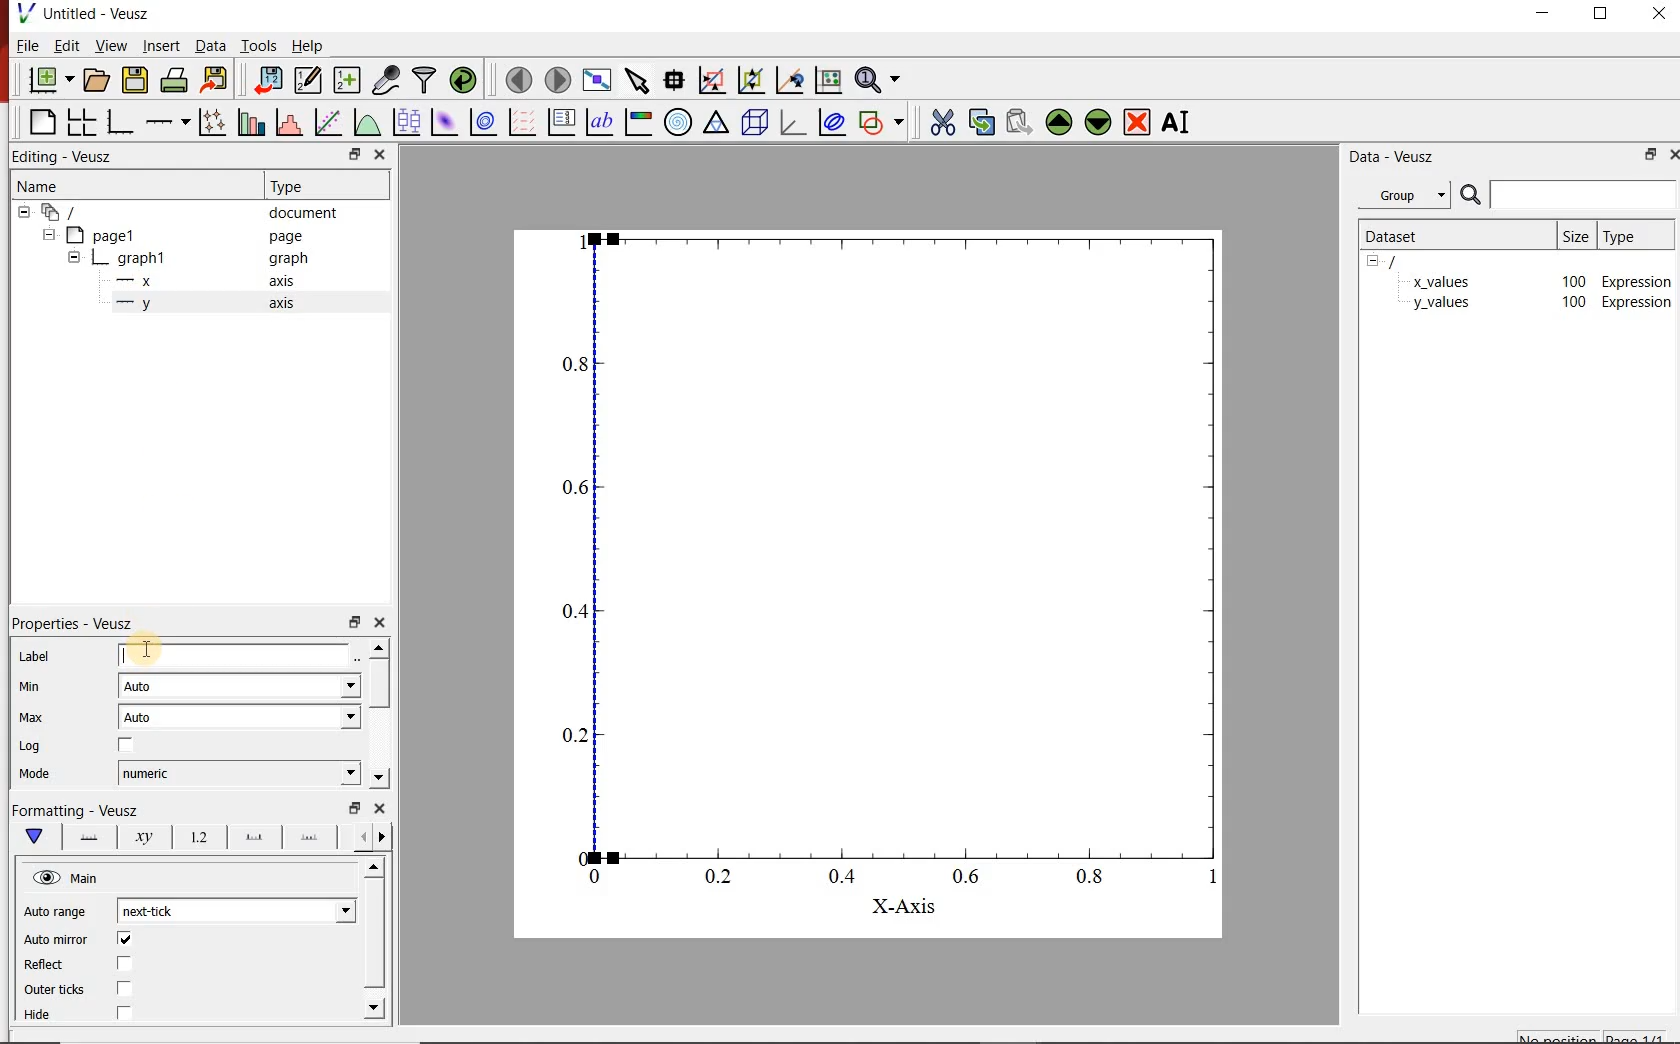  What do you see at coordinates (211, 123) in the screenshot?
I see `plot points` at bounding box center [211, 123].